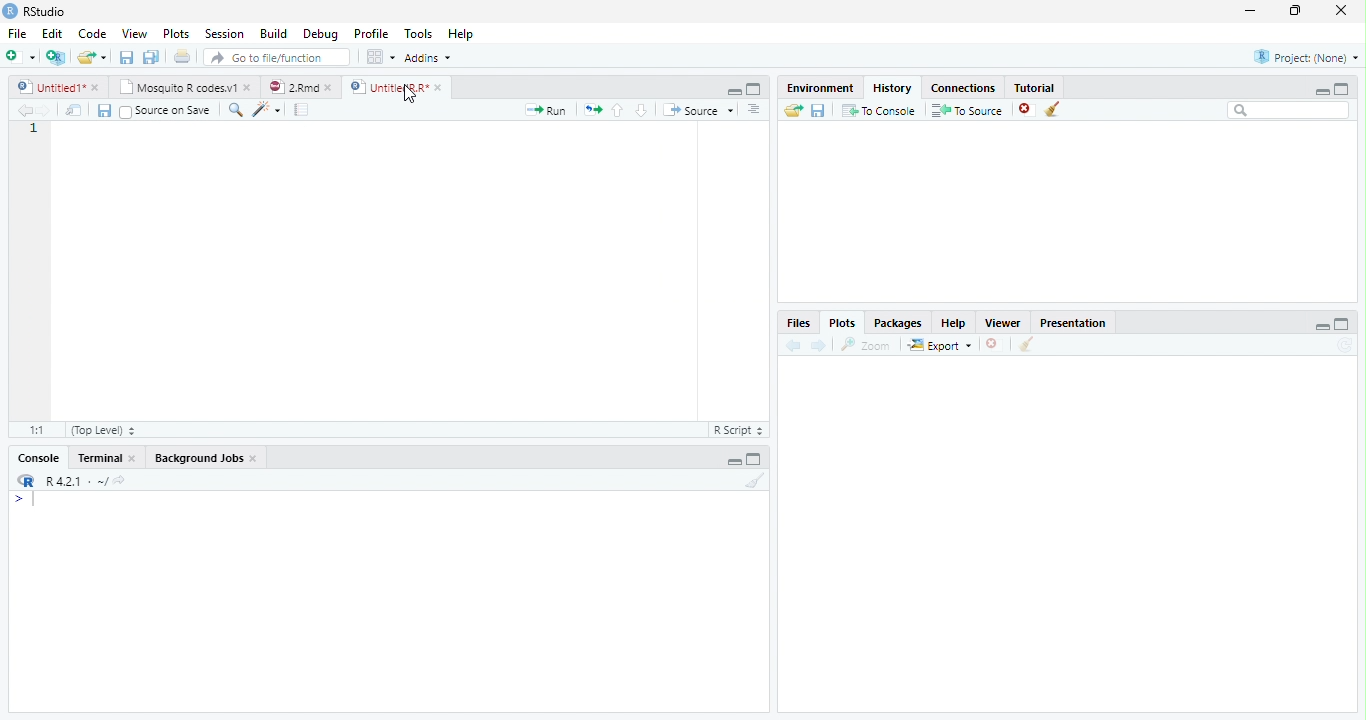 The width and height of the screenshot is (1366, 720). What do you see at coordinates (371, 33) in the screenshot?
I see `Profile` at bounding box center [371, 33].